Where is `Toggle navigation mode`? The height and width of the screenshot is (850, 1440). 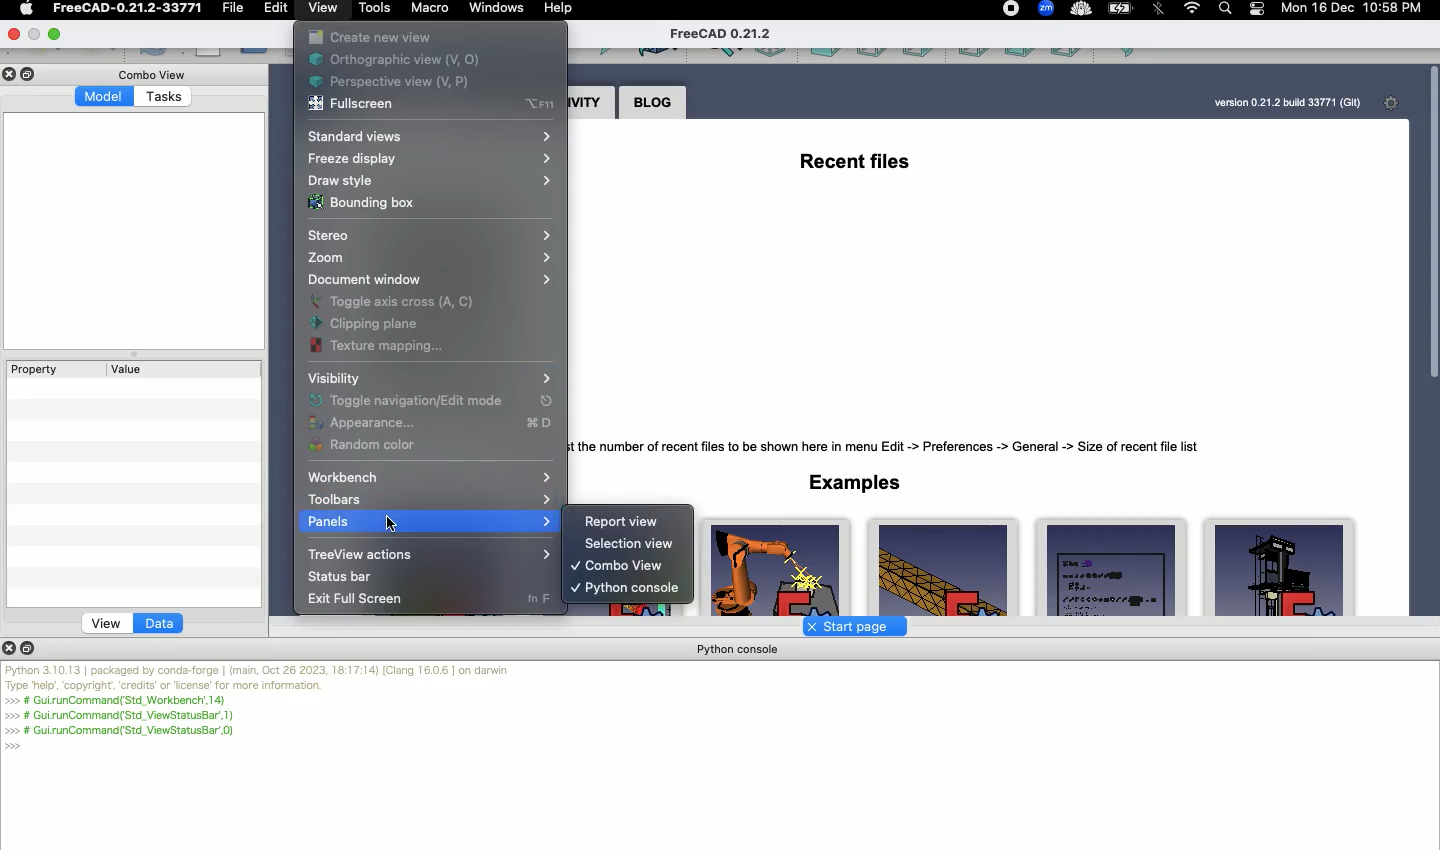
Toggle navigation mode is located at coordinates (428, 402).